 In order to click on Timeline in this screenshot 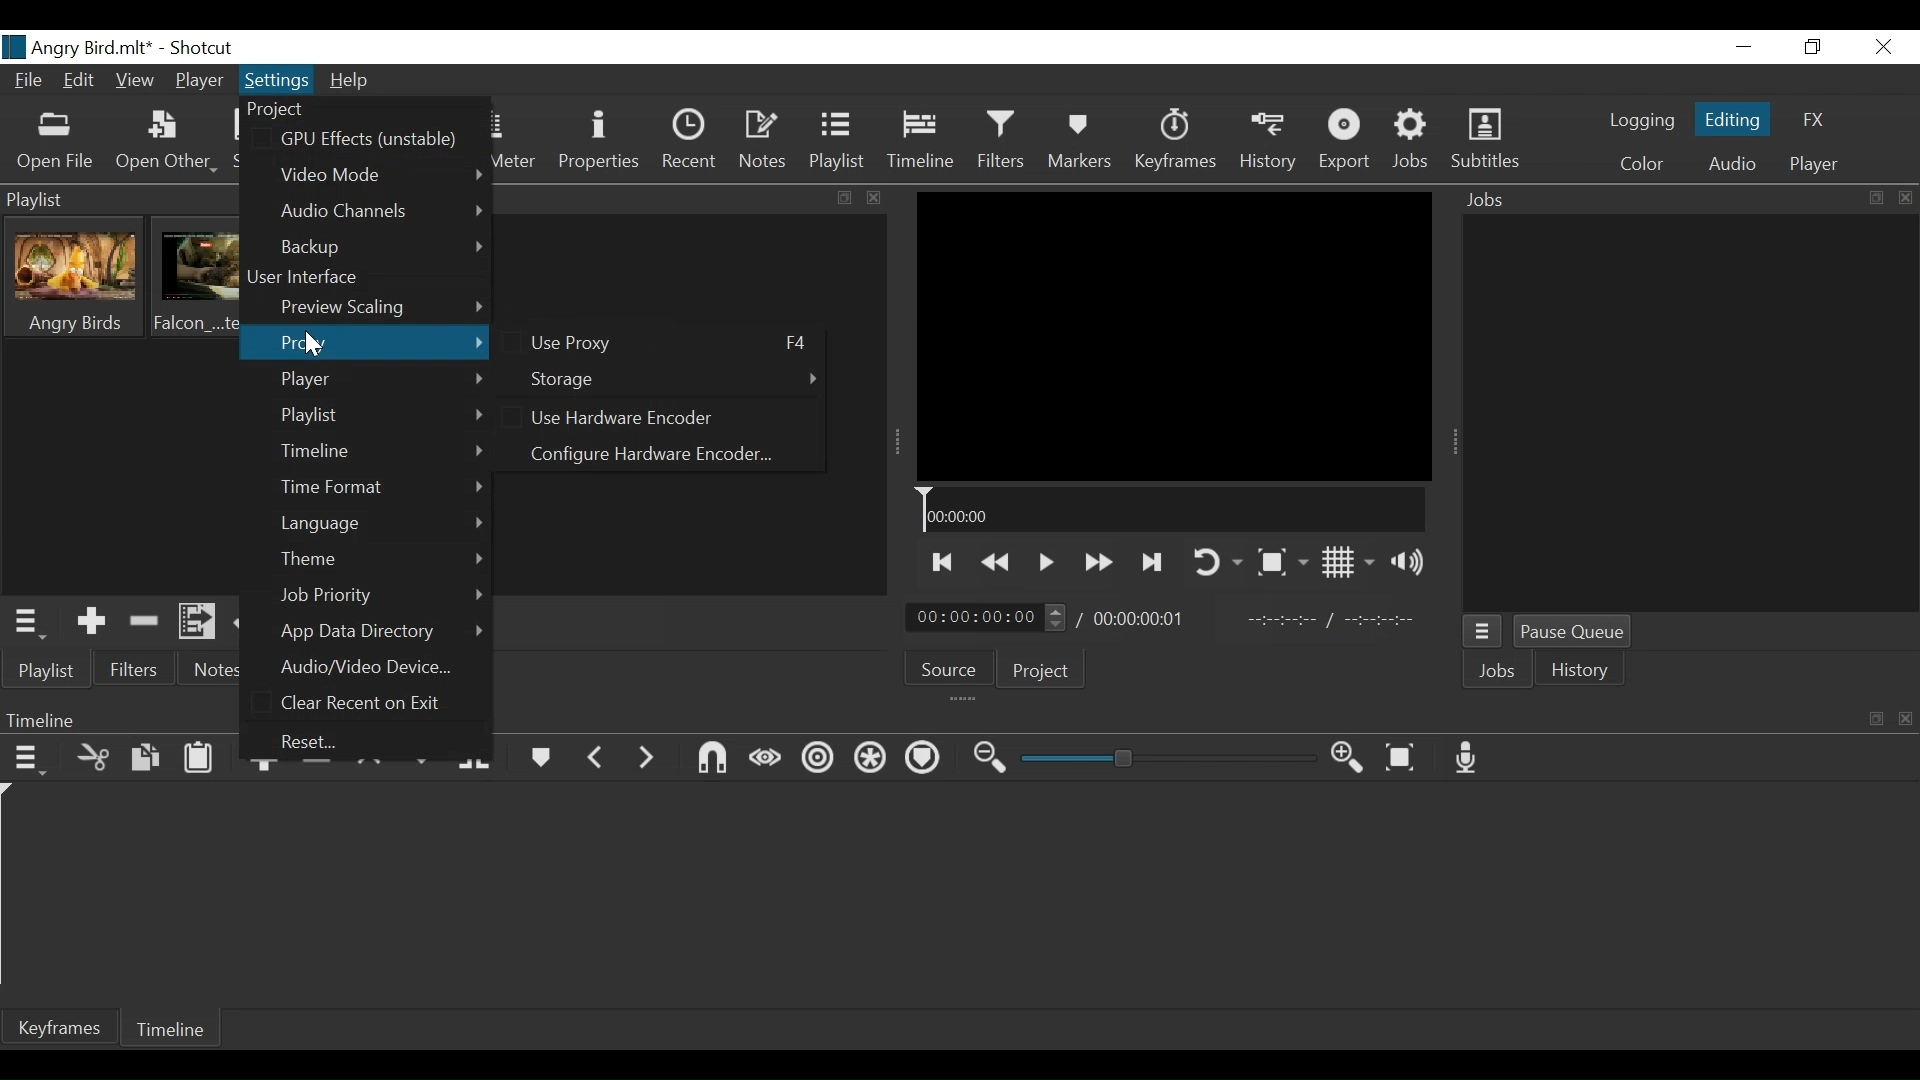, I will do `click(1169, 509)`.